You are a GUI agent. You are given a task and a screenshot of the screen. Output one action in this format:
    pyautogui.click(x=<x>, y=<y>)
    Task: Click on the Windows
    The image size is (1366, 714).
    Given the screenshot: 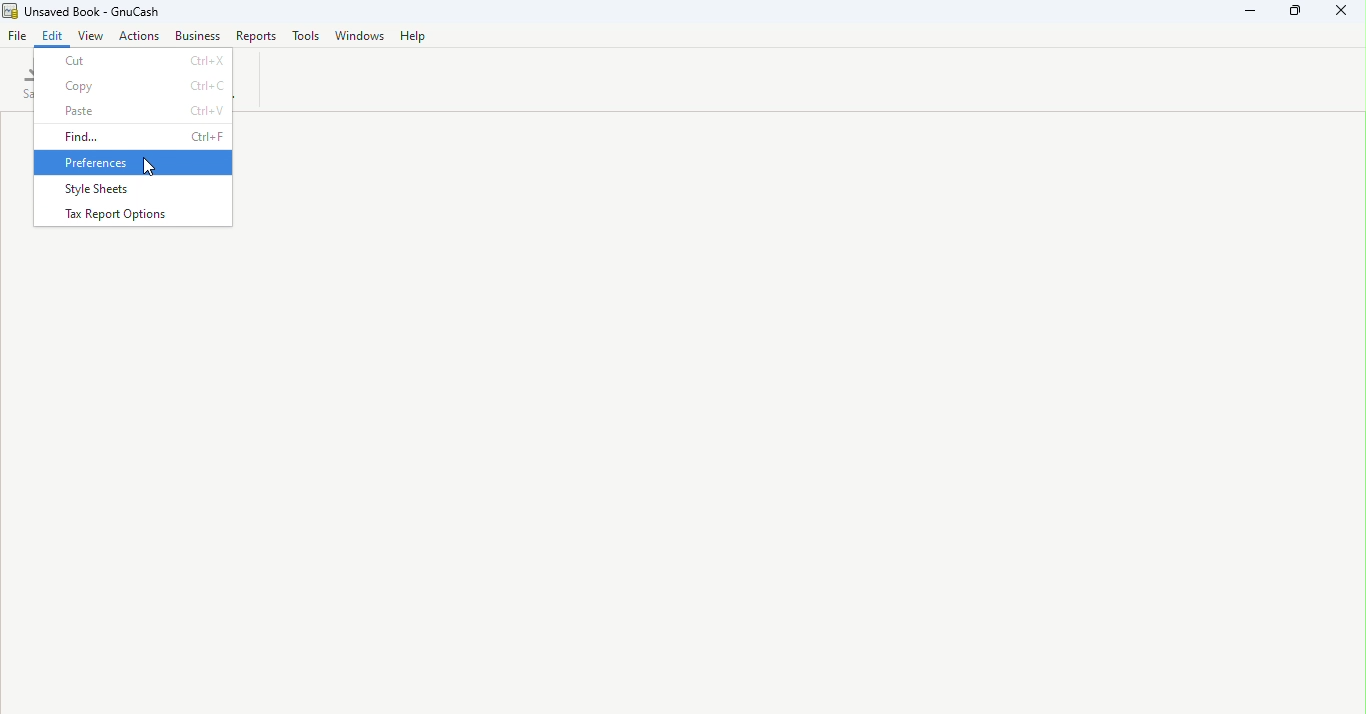 What is the action you would take?
    pyautogui.click(x=358, y=34)
    